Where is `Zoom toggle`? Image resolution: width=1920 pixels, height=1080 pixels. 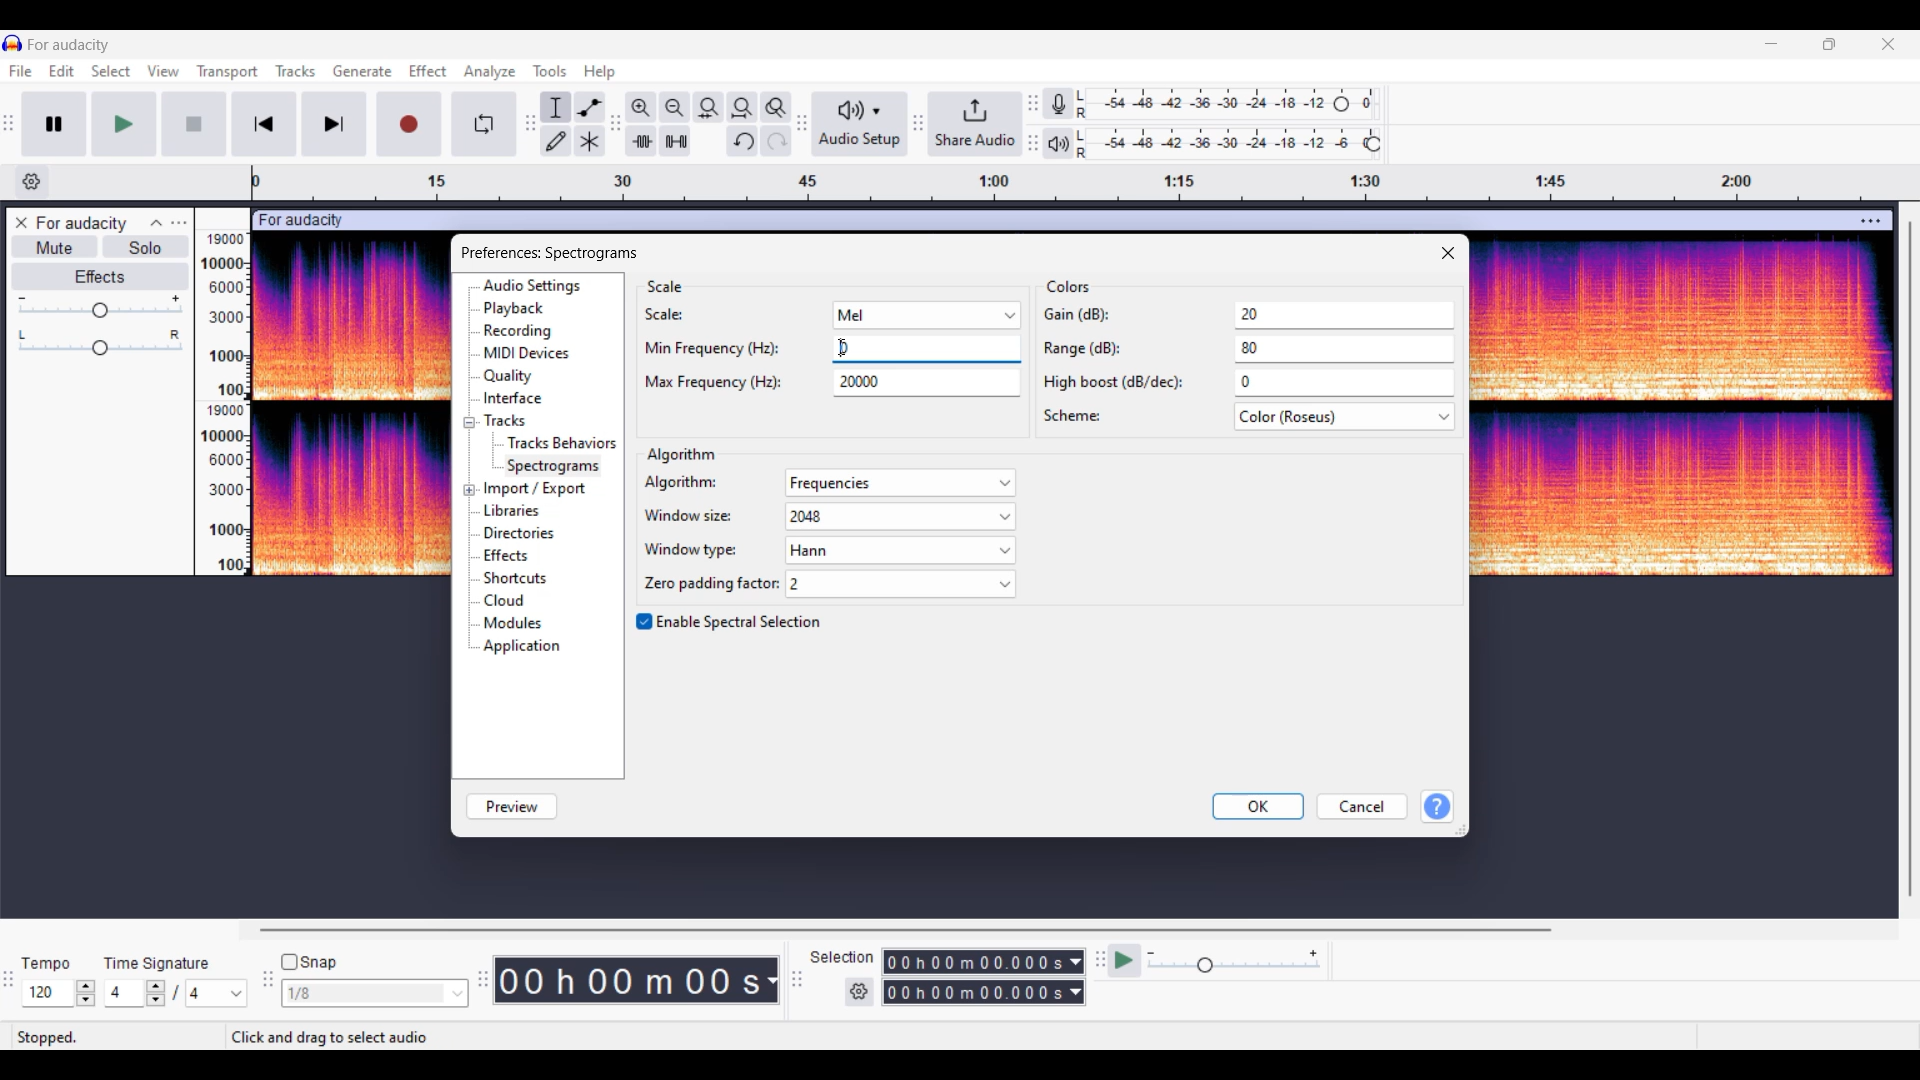
Zoom toggle is located at coordinates (776, 108).